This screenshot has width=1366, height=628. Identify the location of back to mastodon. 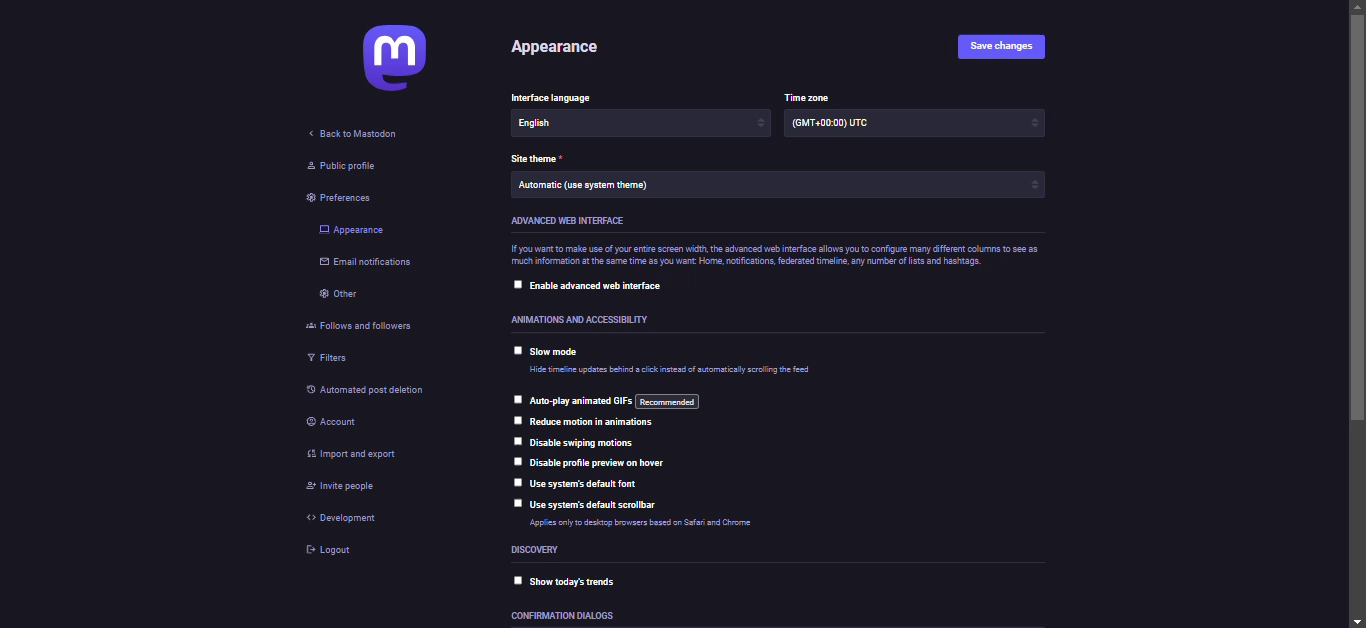
(355, 132).